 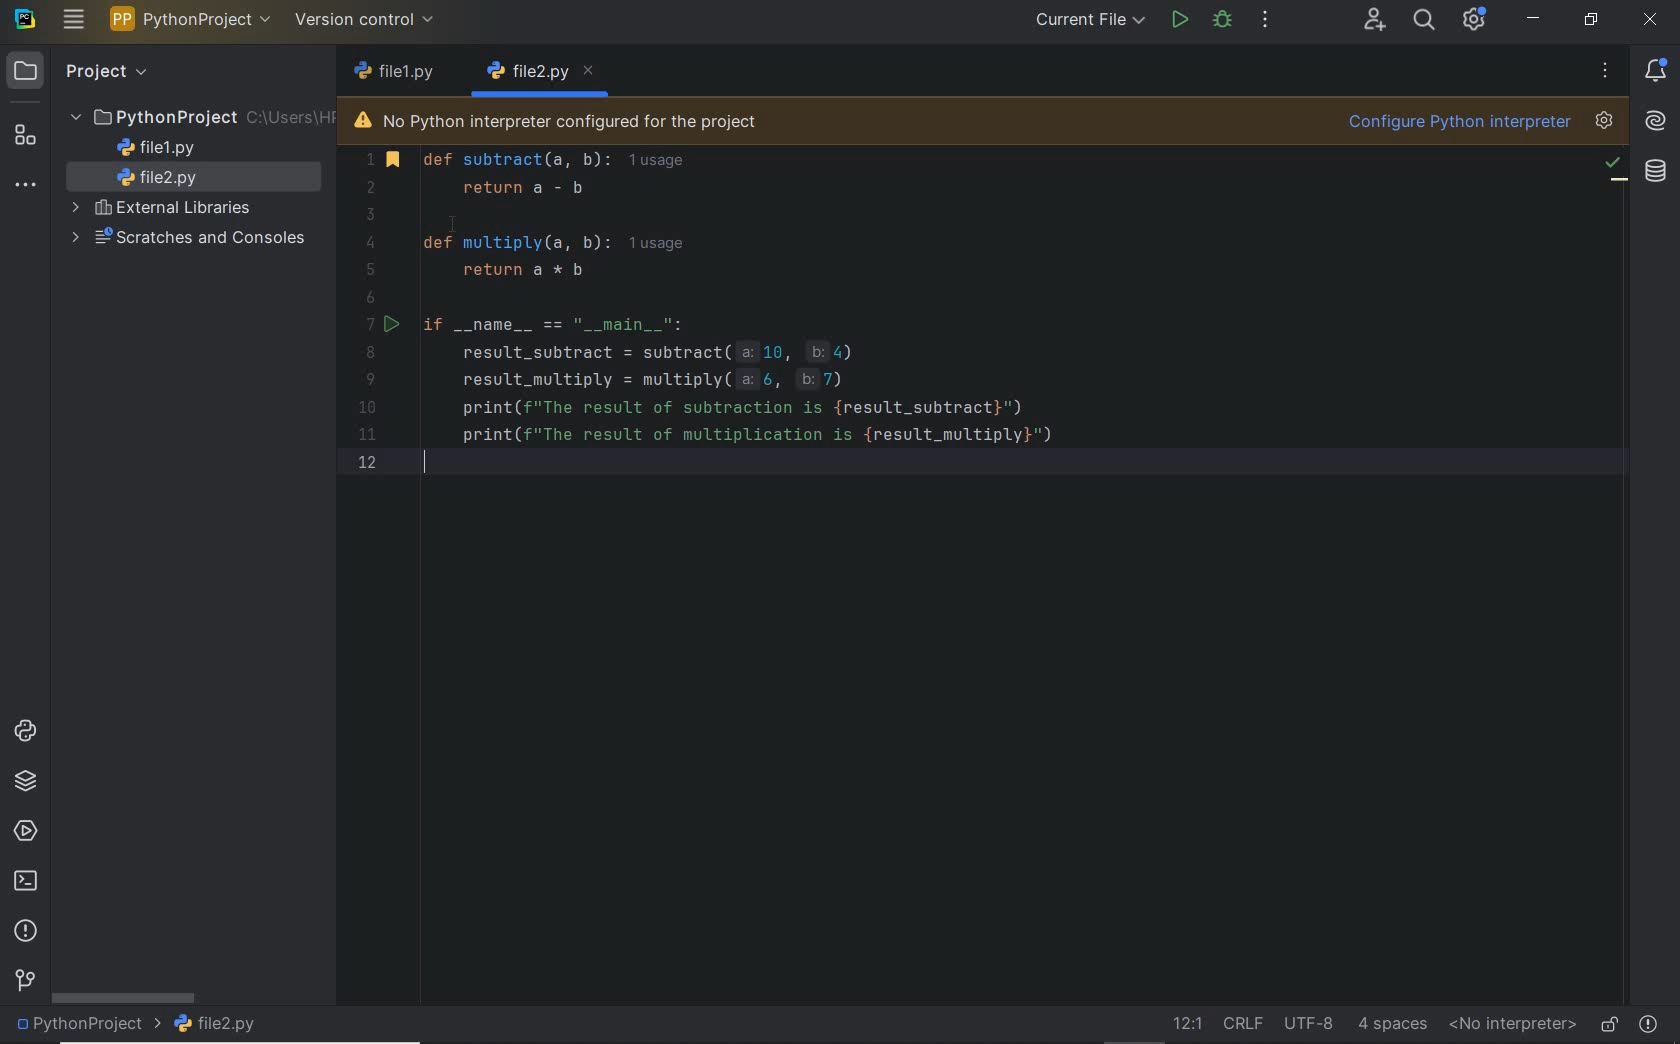 I want to click on file name, so click(x=216, y=1026).